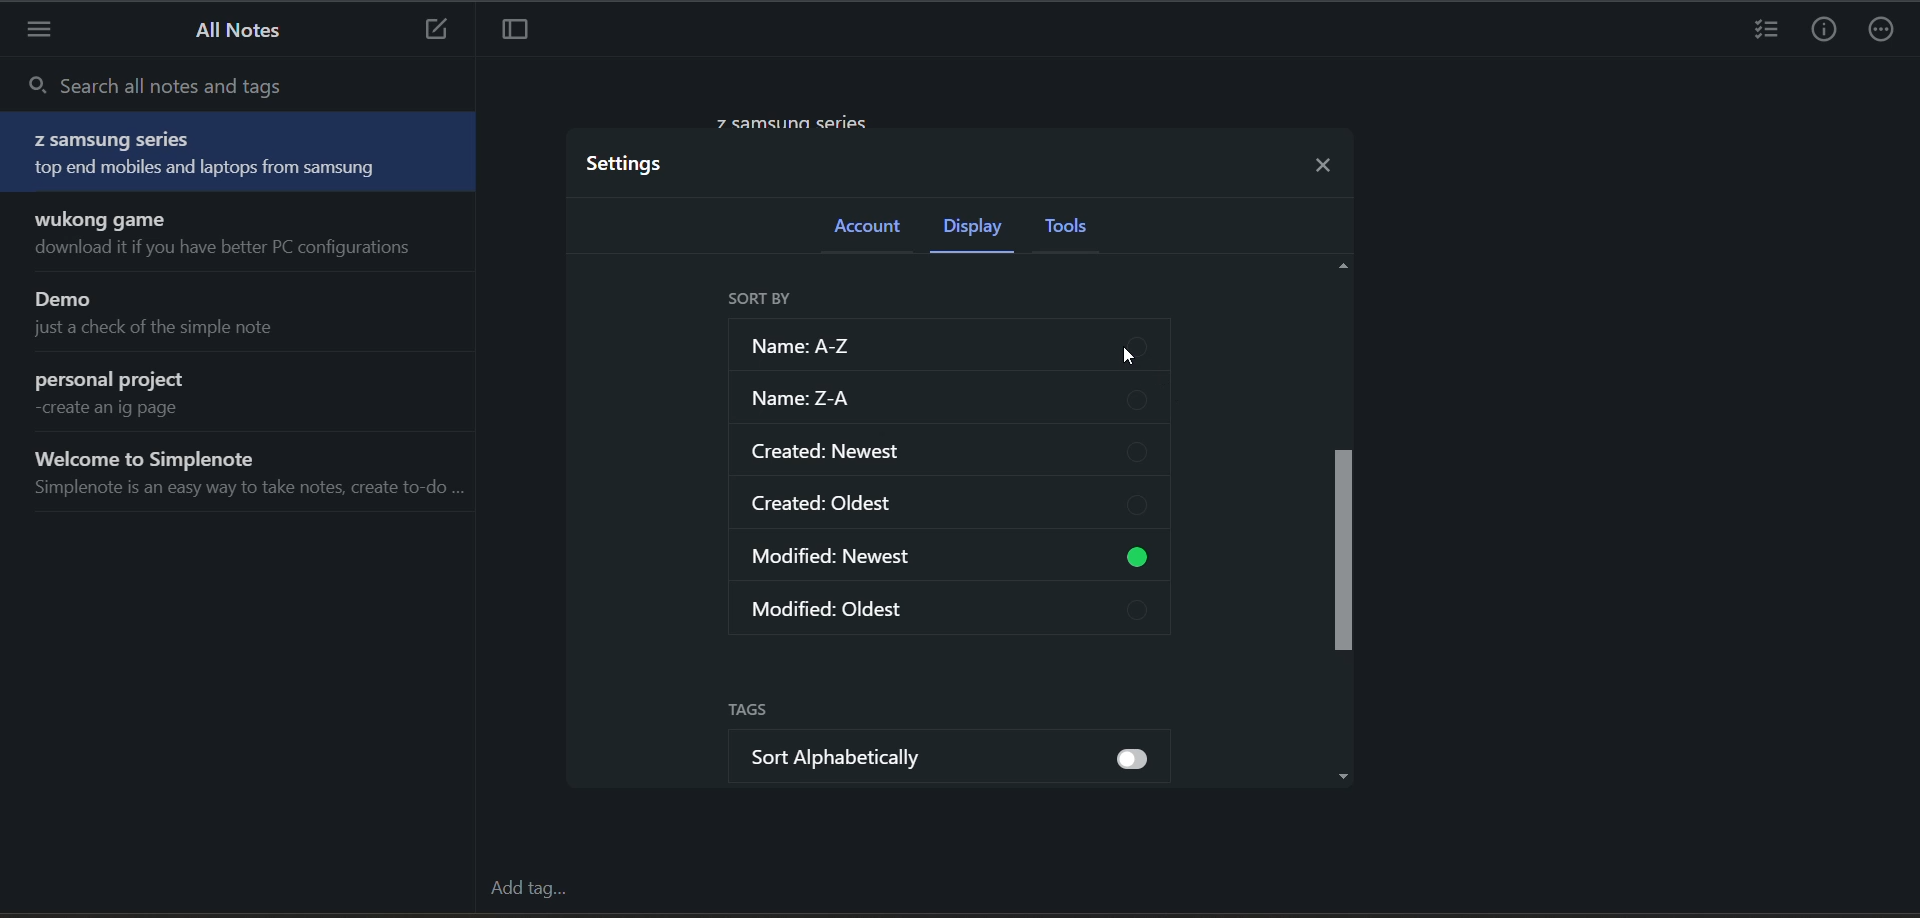 Image resolution: width=1920 pixels, height=918 pixels. What do you see at coordinates (955, 561) in the screenshot?
I see `modified: newest` at bounding box center [955, 561].